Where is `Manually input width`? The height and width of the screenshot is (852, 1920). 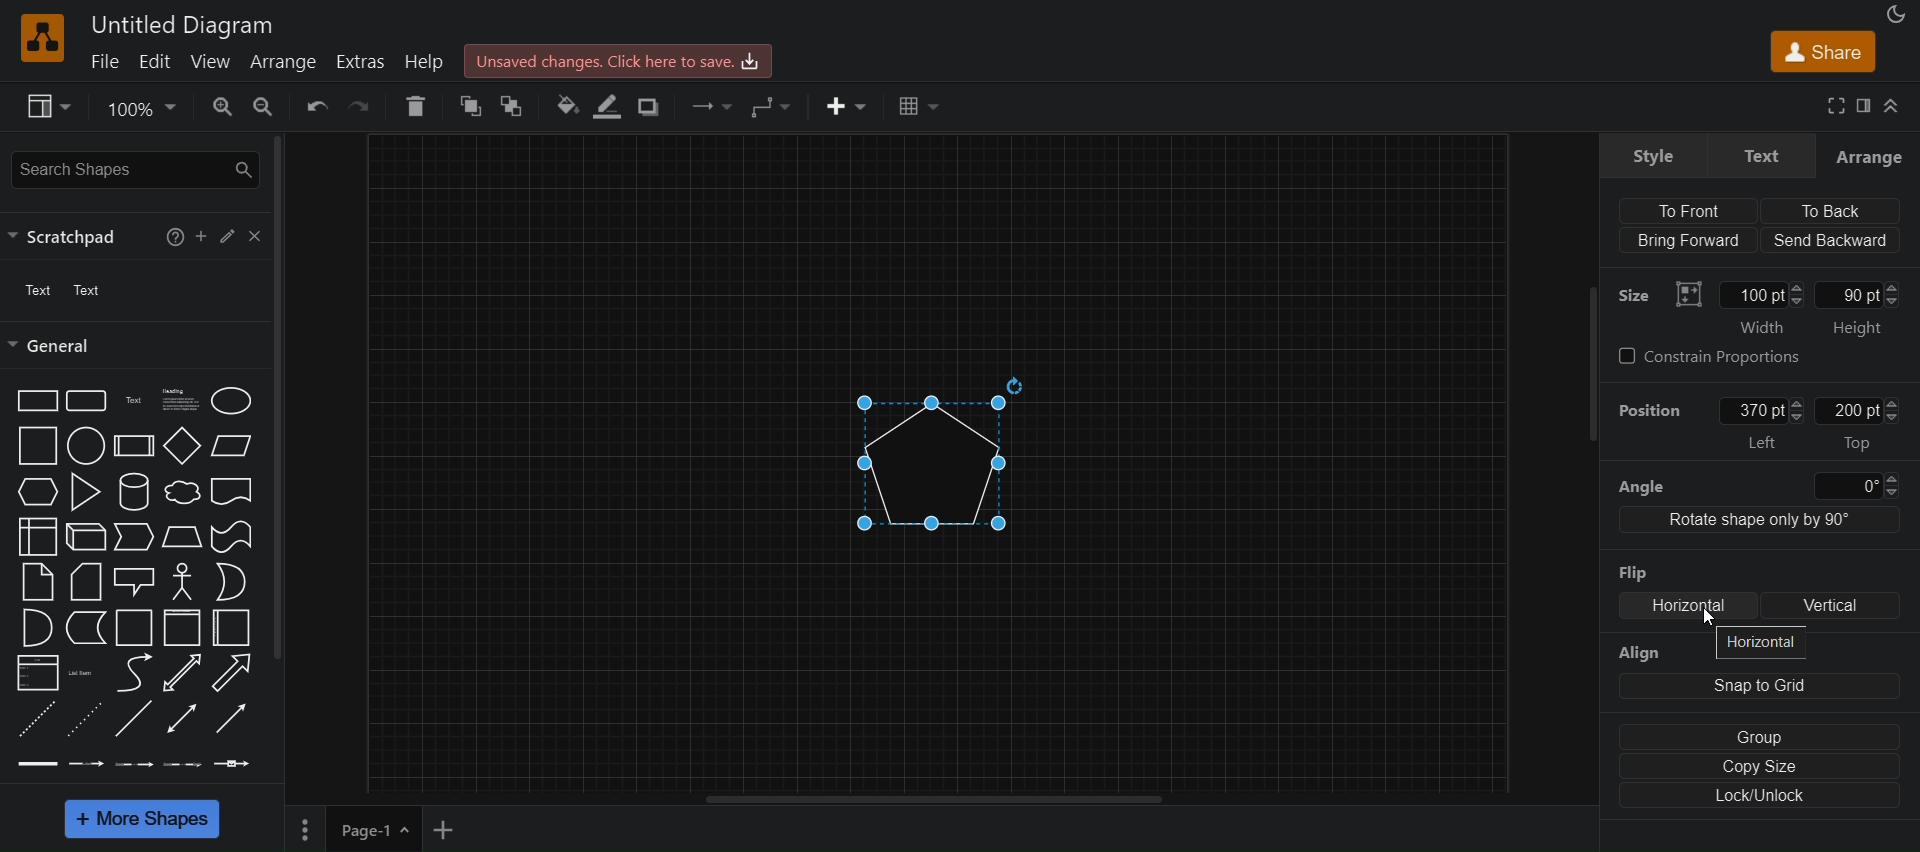
Manually input width is located at coordinates (1752, 295).